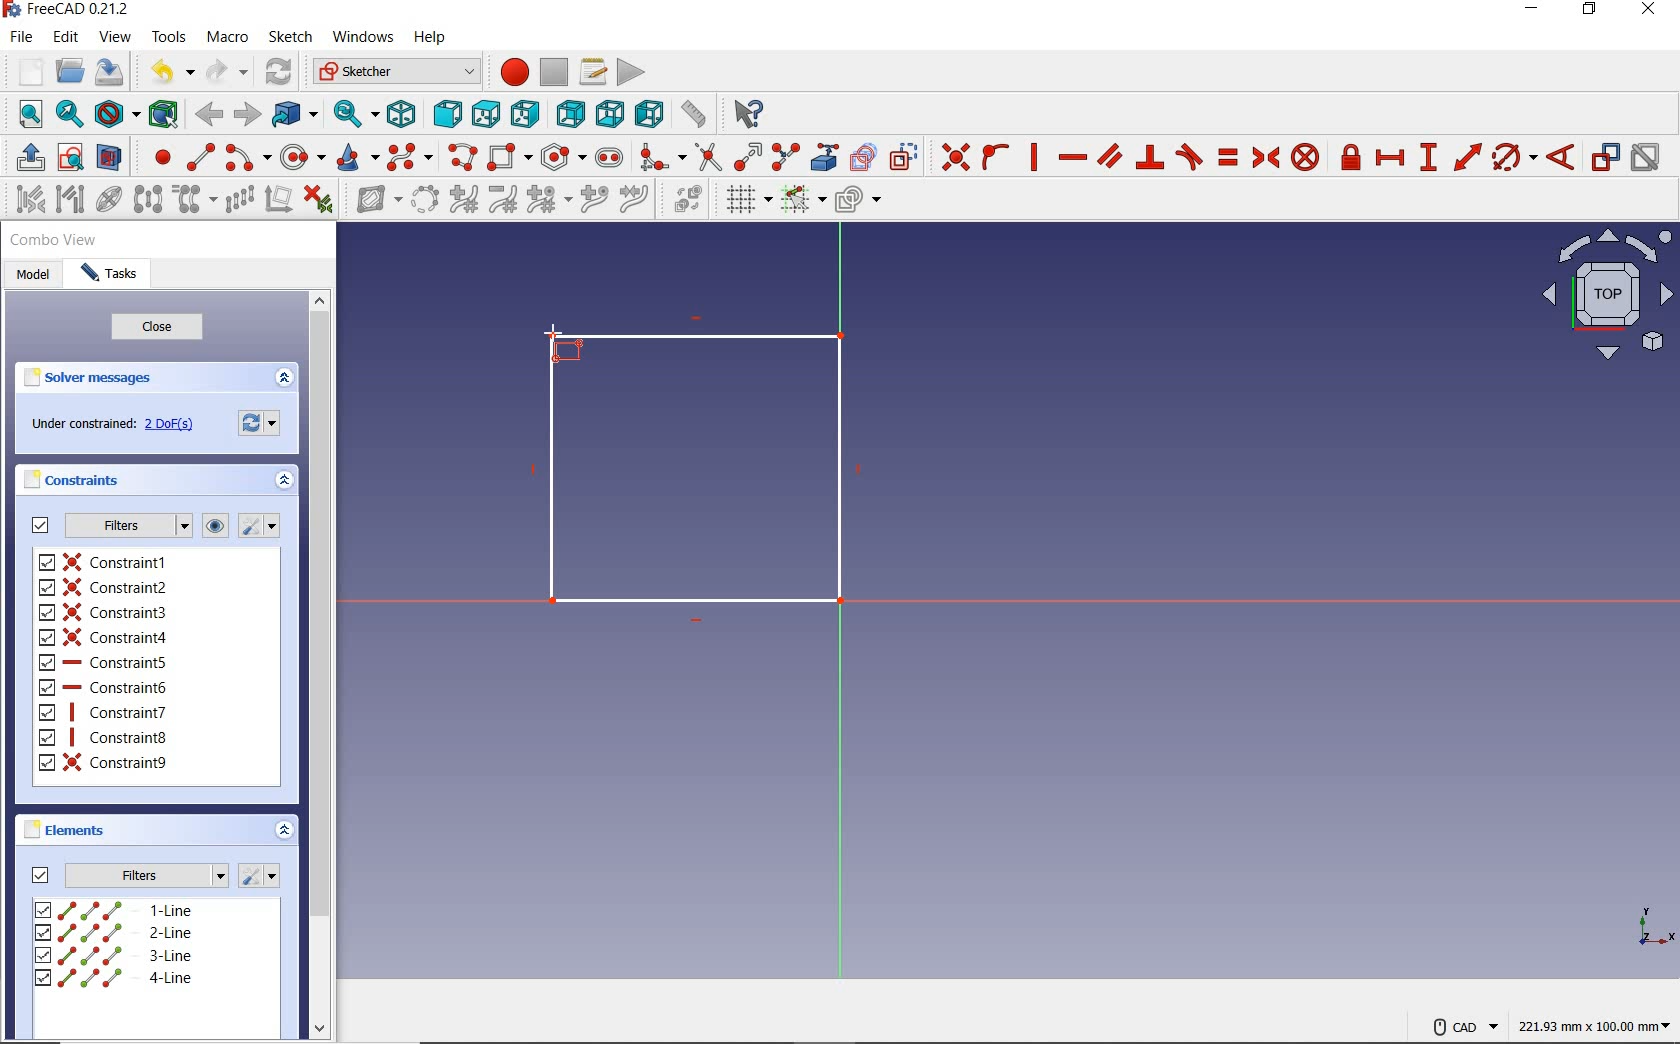 The height and width of the screenshot is (1044, 1680). I want to click on constraint9, so click(103, 764).